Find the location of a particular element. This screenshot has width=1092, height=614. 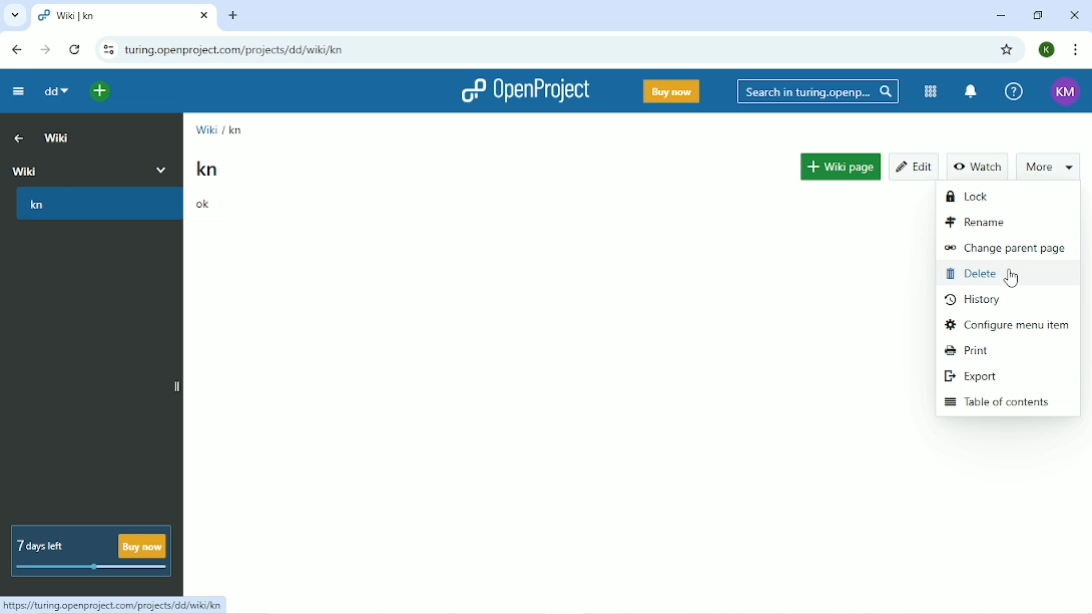

Wiki is located at coordinates (92, 169).